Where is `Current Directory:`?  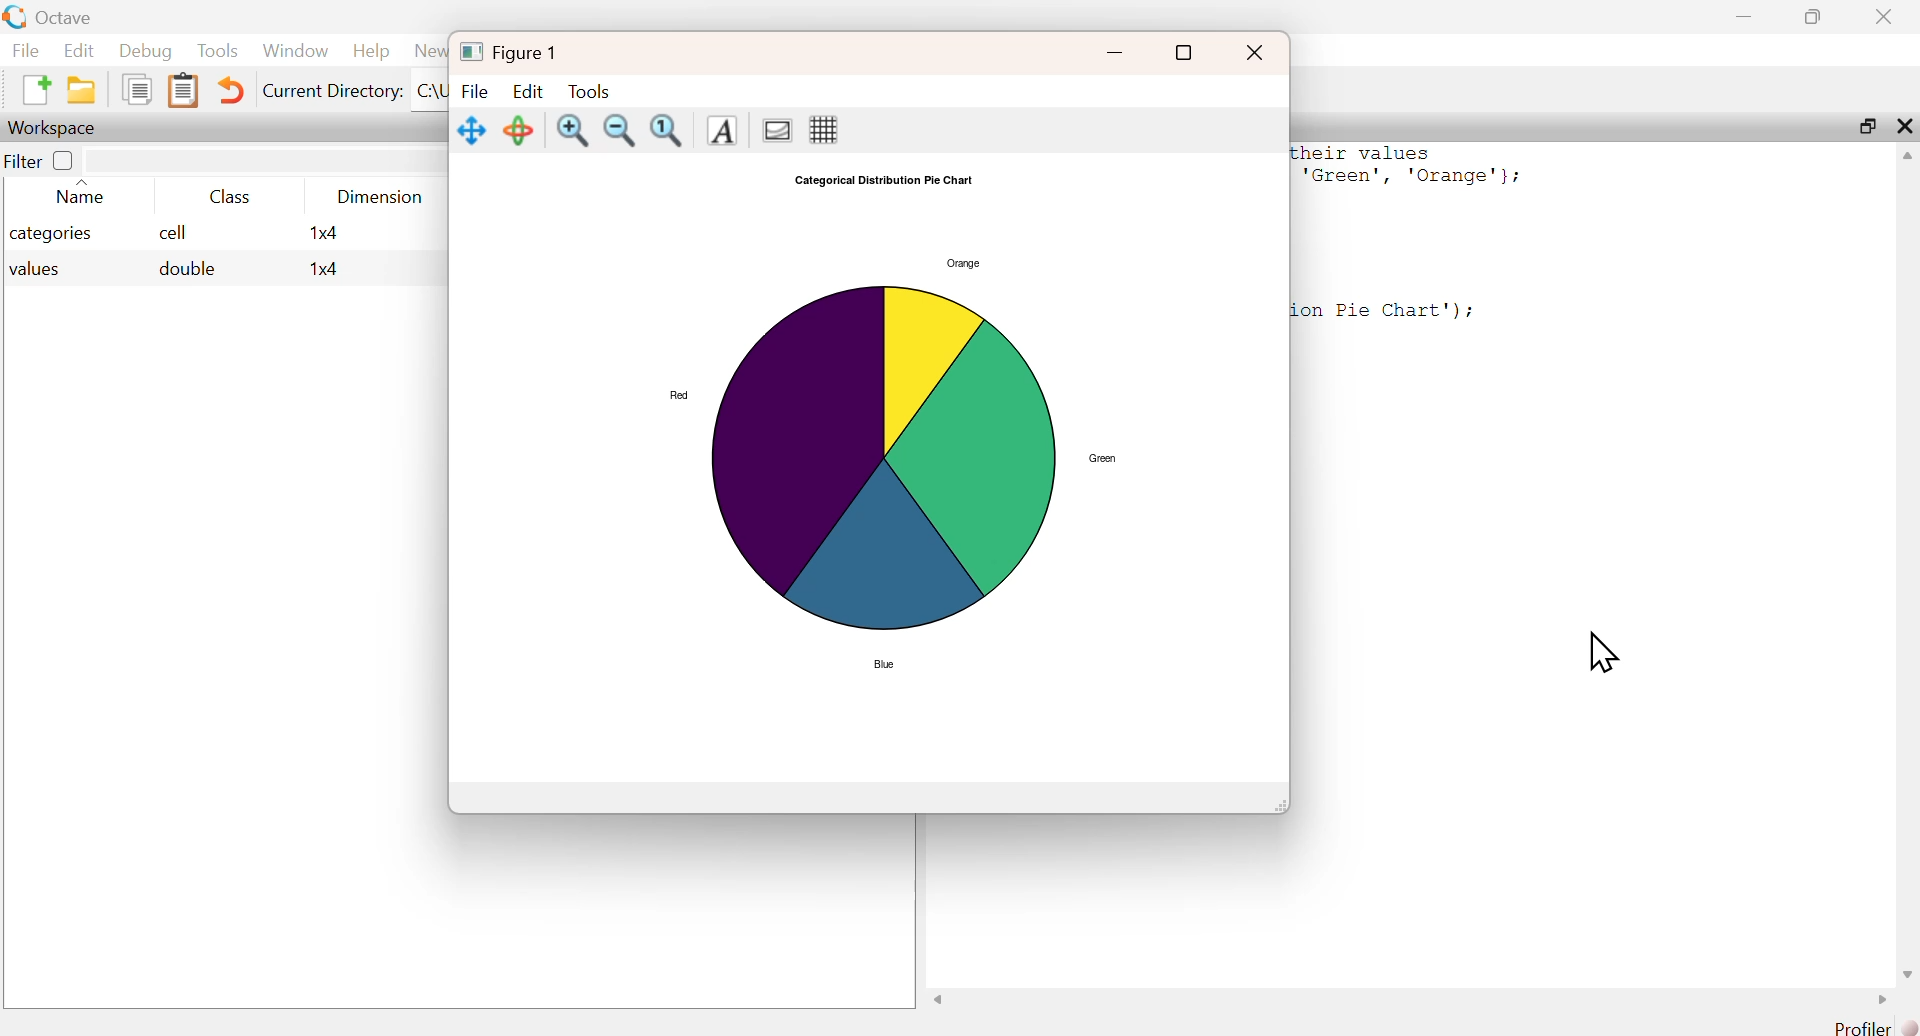
Current Directory: is located at coordinates (332, 90).